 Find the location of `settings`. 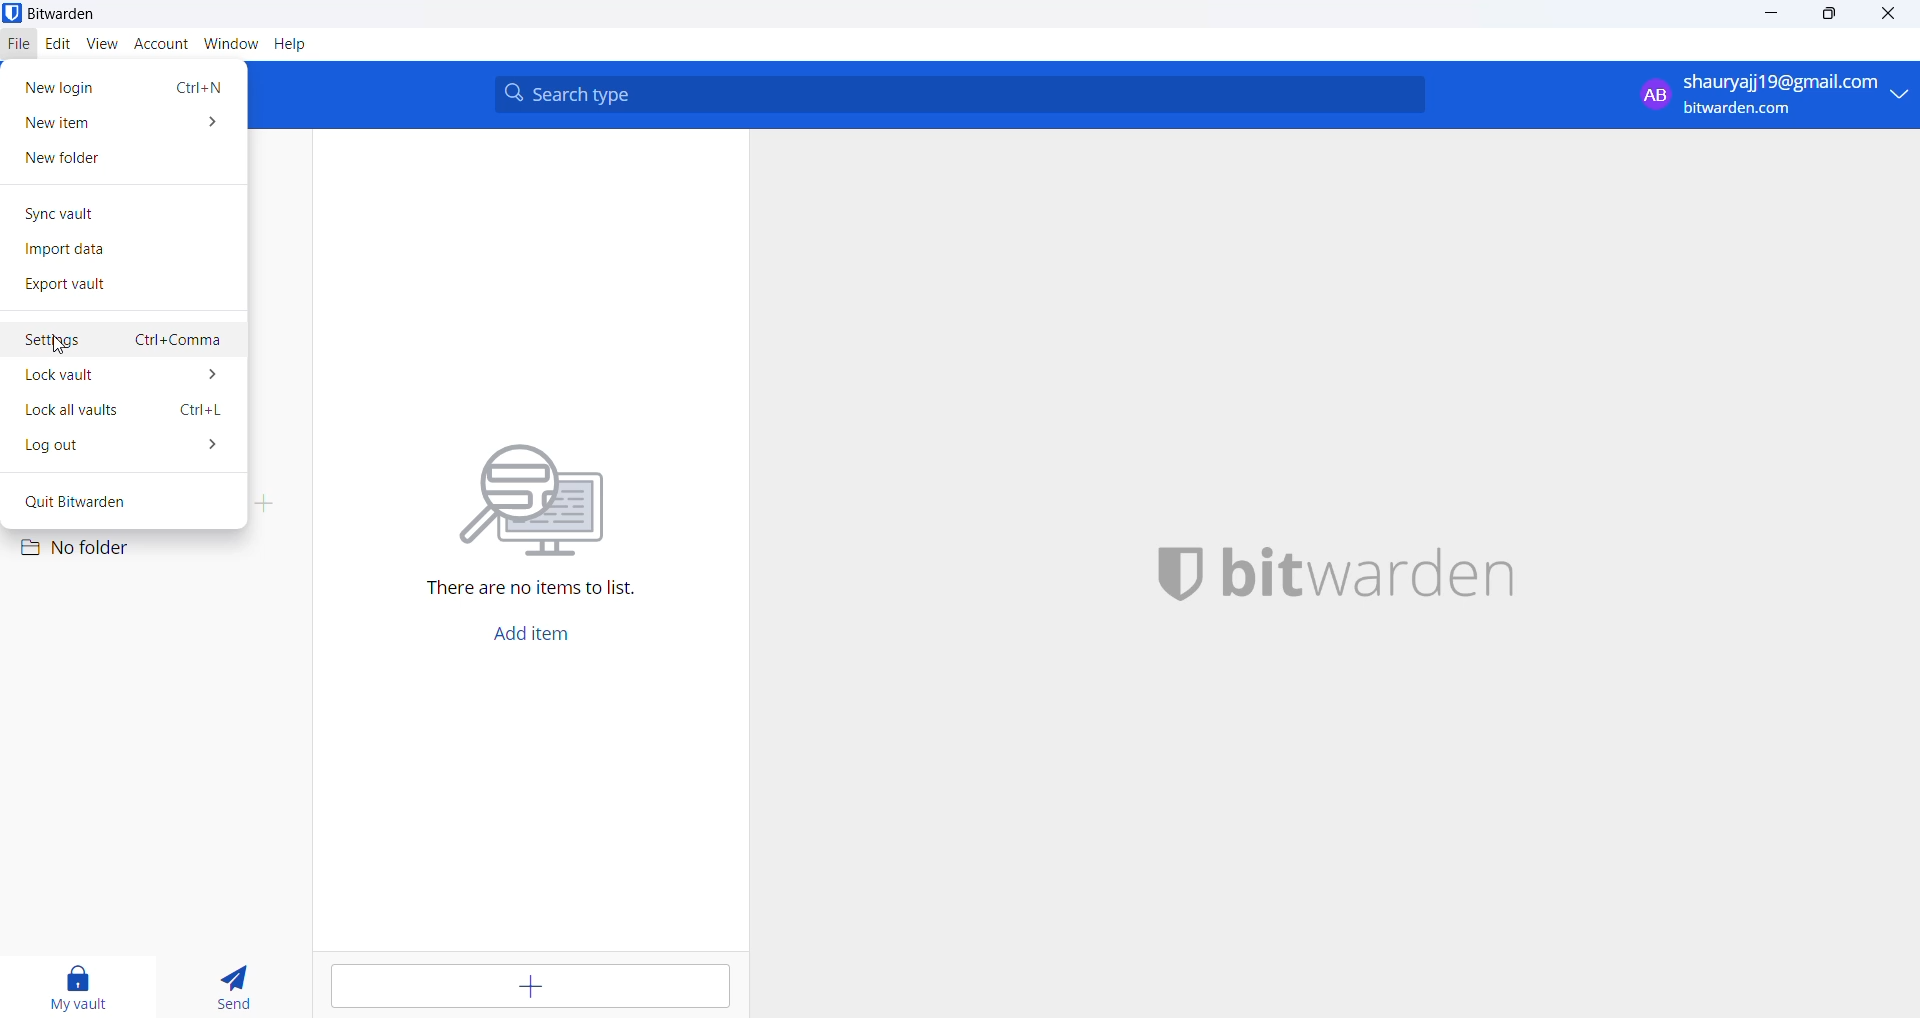

settings is located at coordinates (61, 340).